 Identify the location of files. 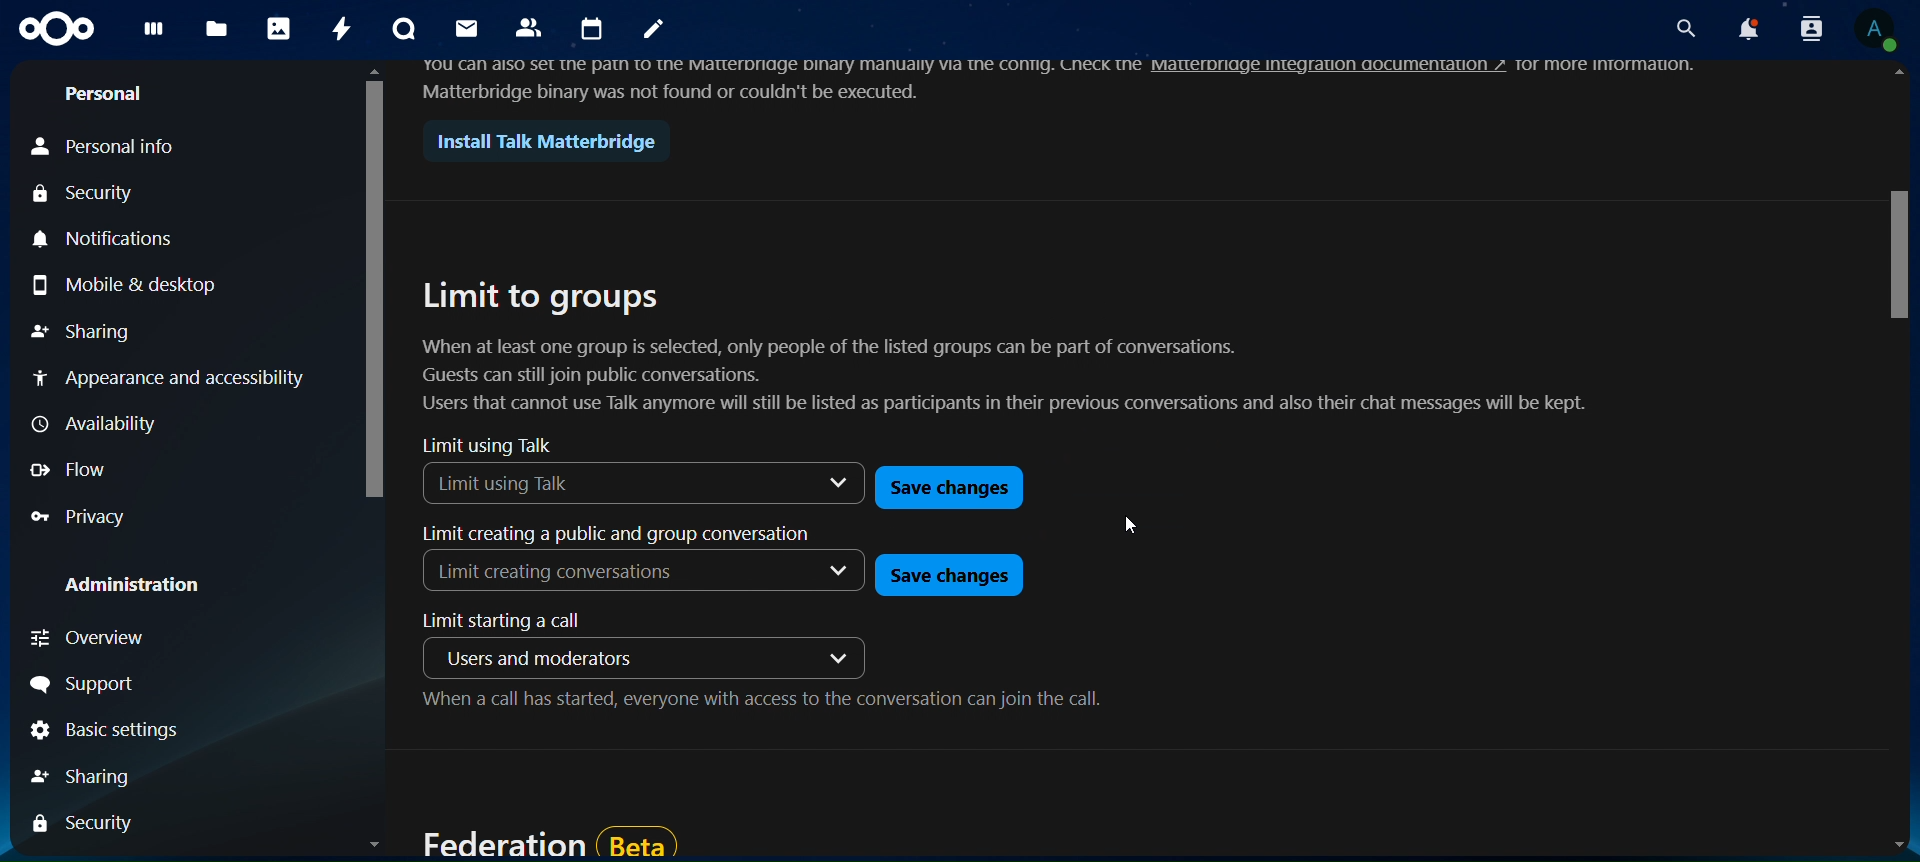
(217, 26).